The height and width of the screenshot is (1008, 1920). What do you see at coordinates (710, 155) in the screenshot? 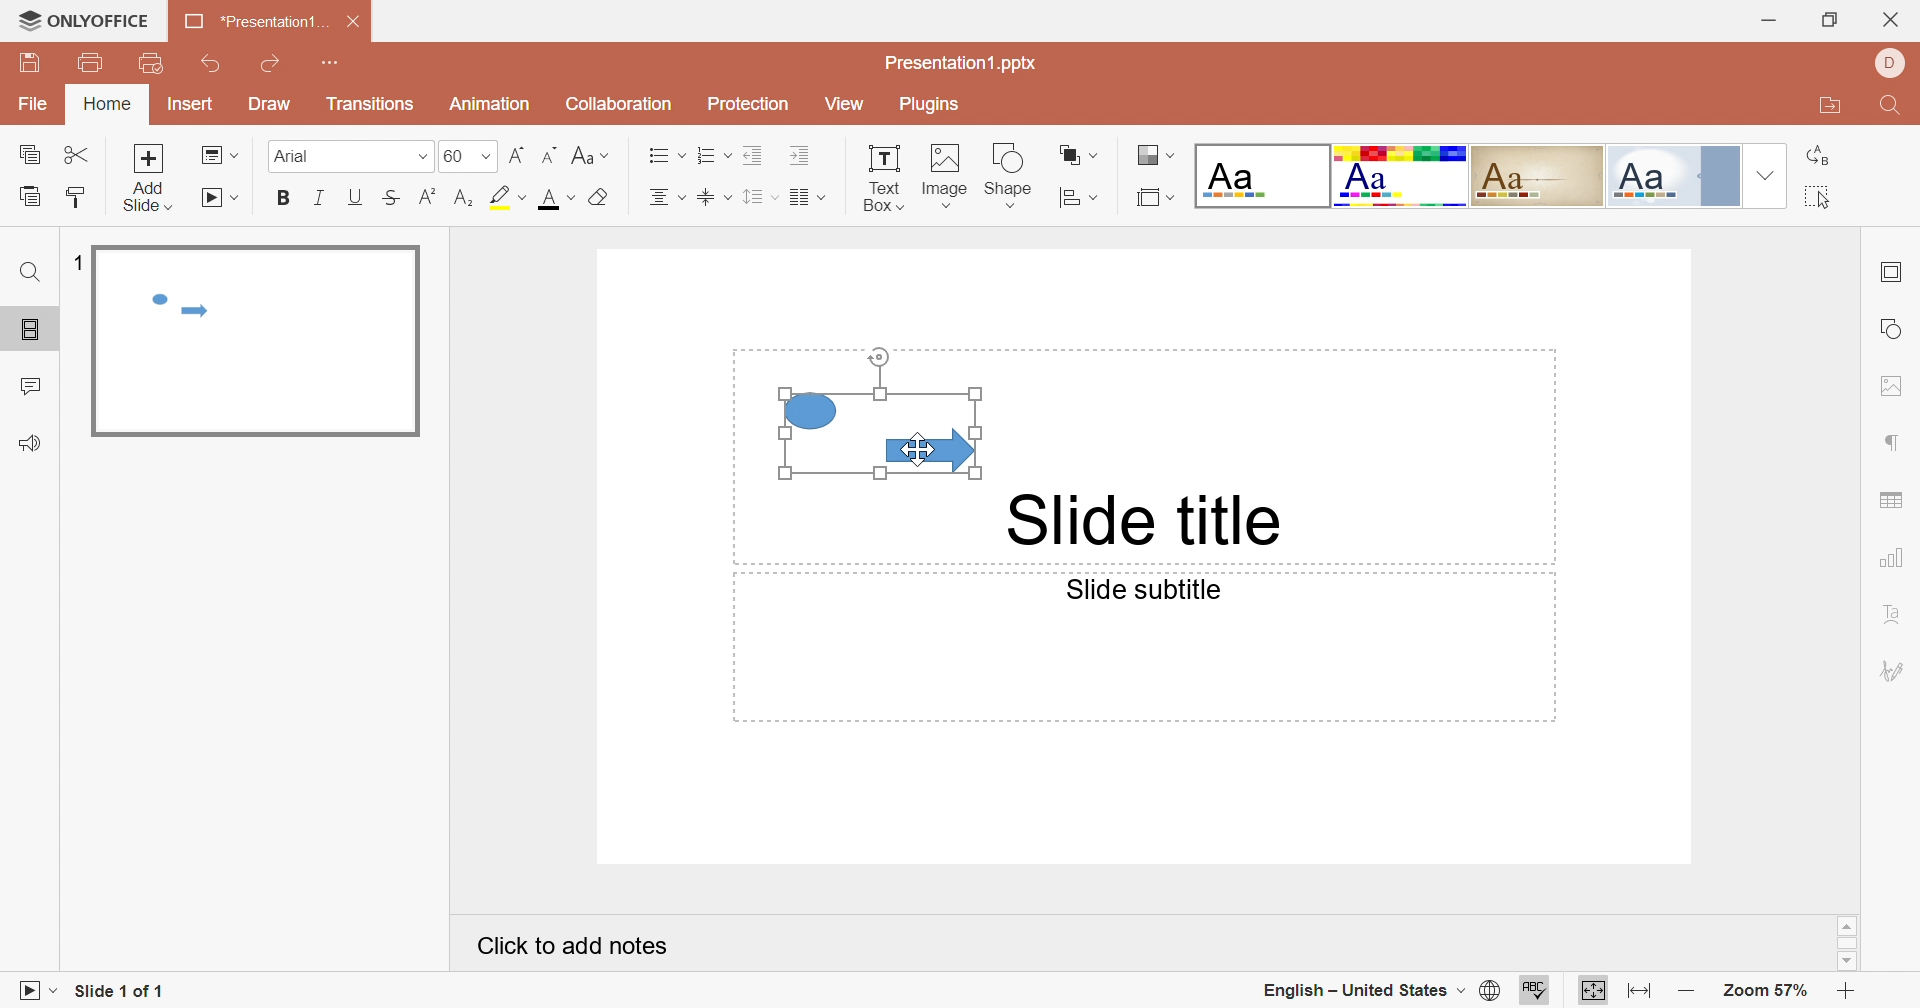
I see `Numbering` at bounding box center [710, 155].